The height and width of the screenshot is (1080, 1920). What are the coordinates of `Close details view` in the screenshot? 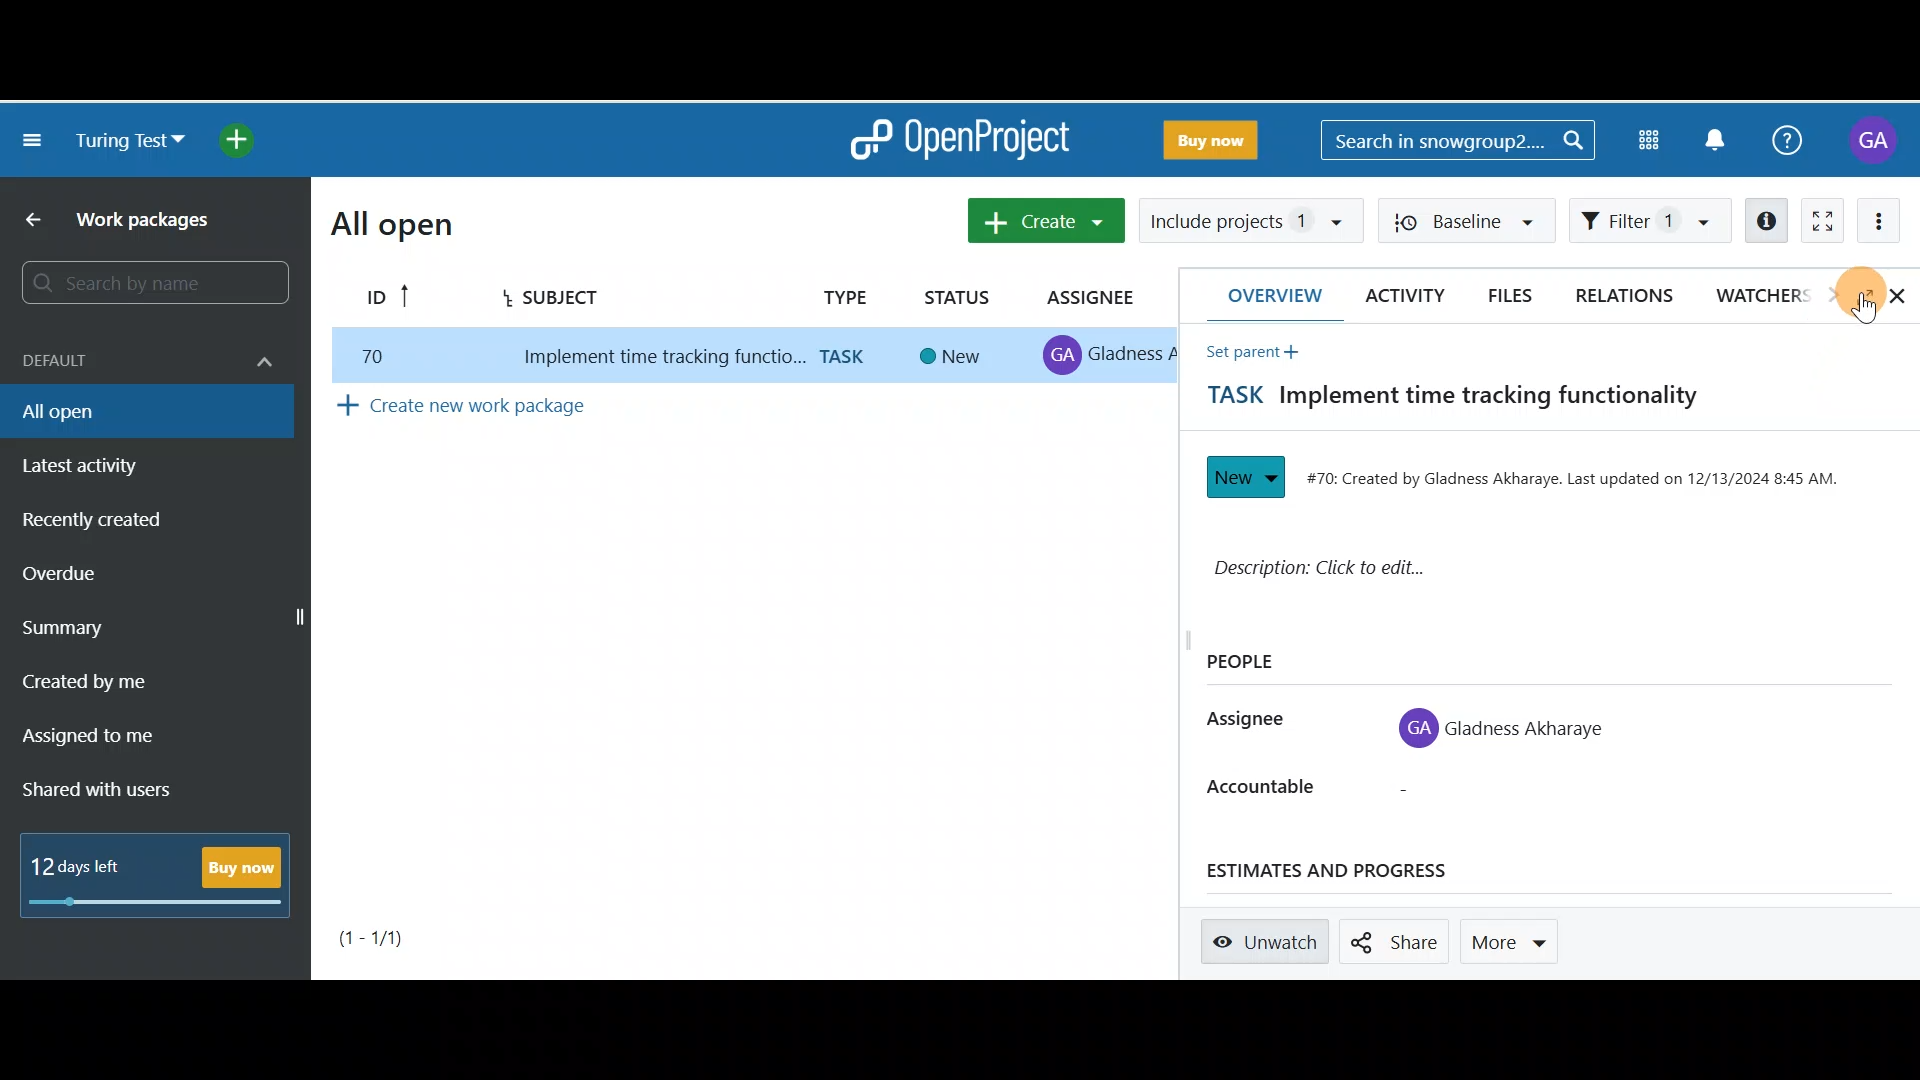 It's located at (1901, 300).